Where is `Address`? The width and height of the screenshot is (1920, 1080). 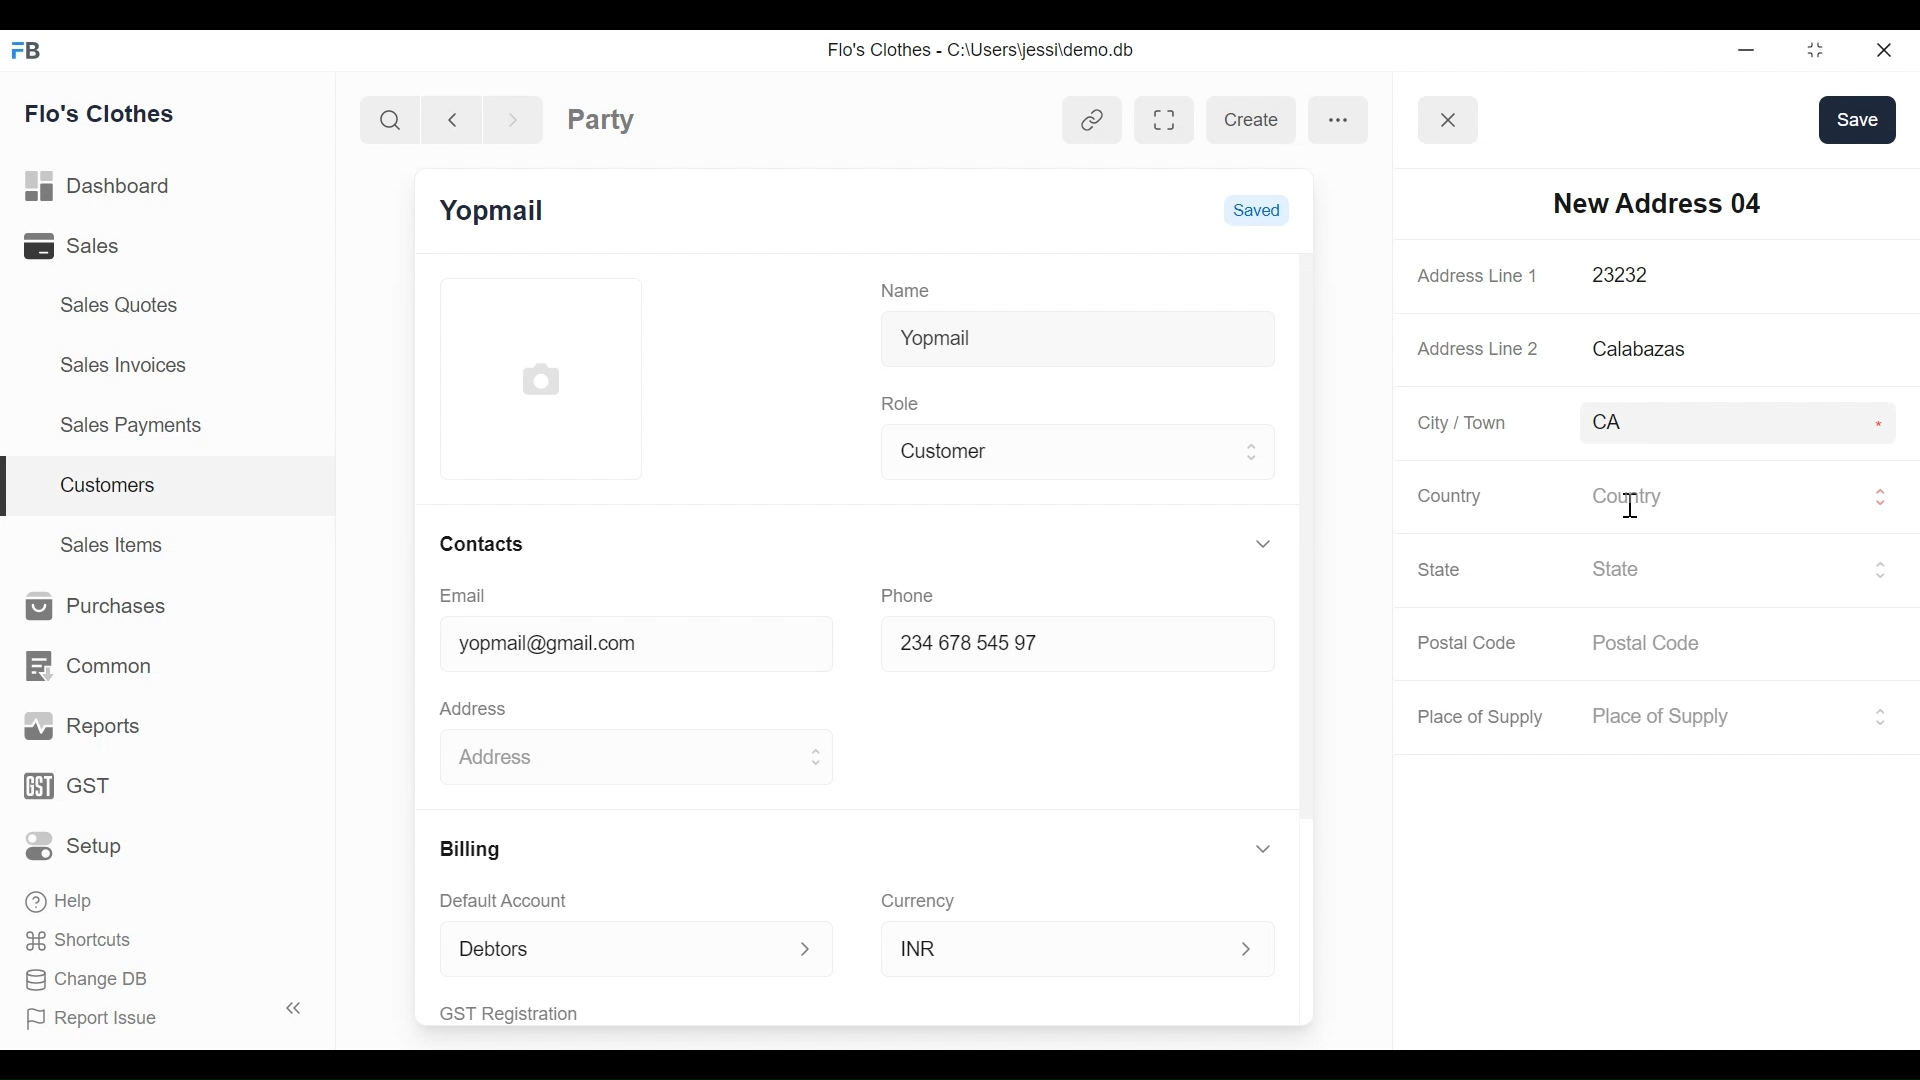
Address is located at coordinates (478, 706).